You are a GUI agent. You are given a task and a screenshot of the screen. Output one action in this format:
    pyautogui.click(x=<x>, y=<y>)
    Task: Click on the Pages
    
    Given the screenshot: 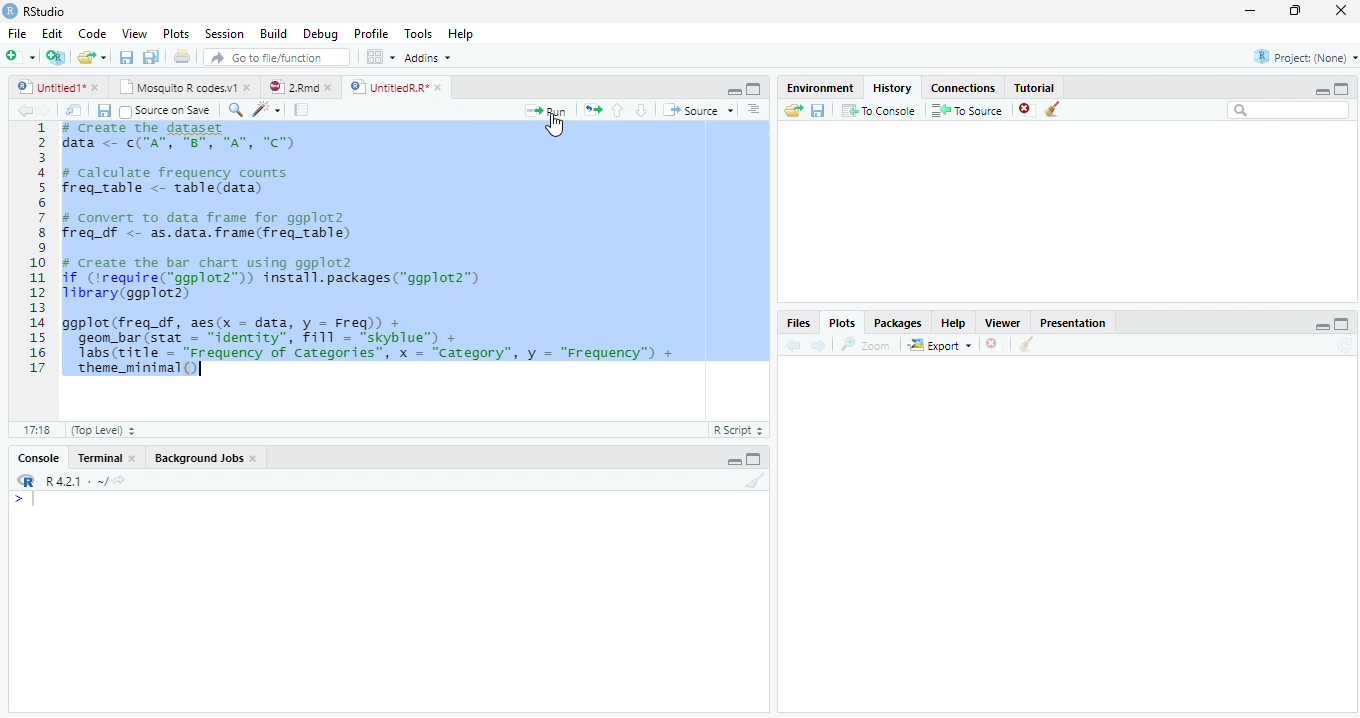 What is the action you would take?
    pyautogui.click(x=301, y=110)
    